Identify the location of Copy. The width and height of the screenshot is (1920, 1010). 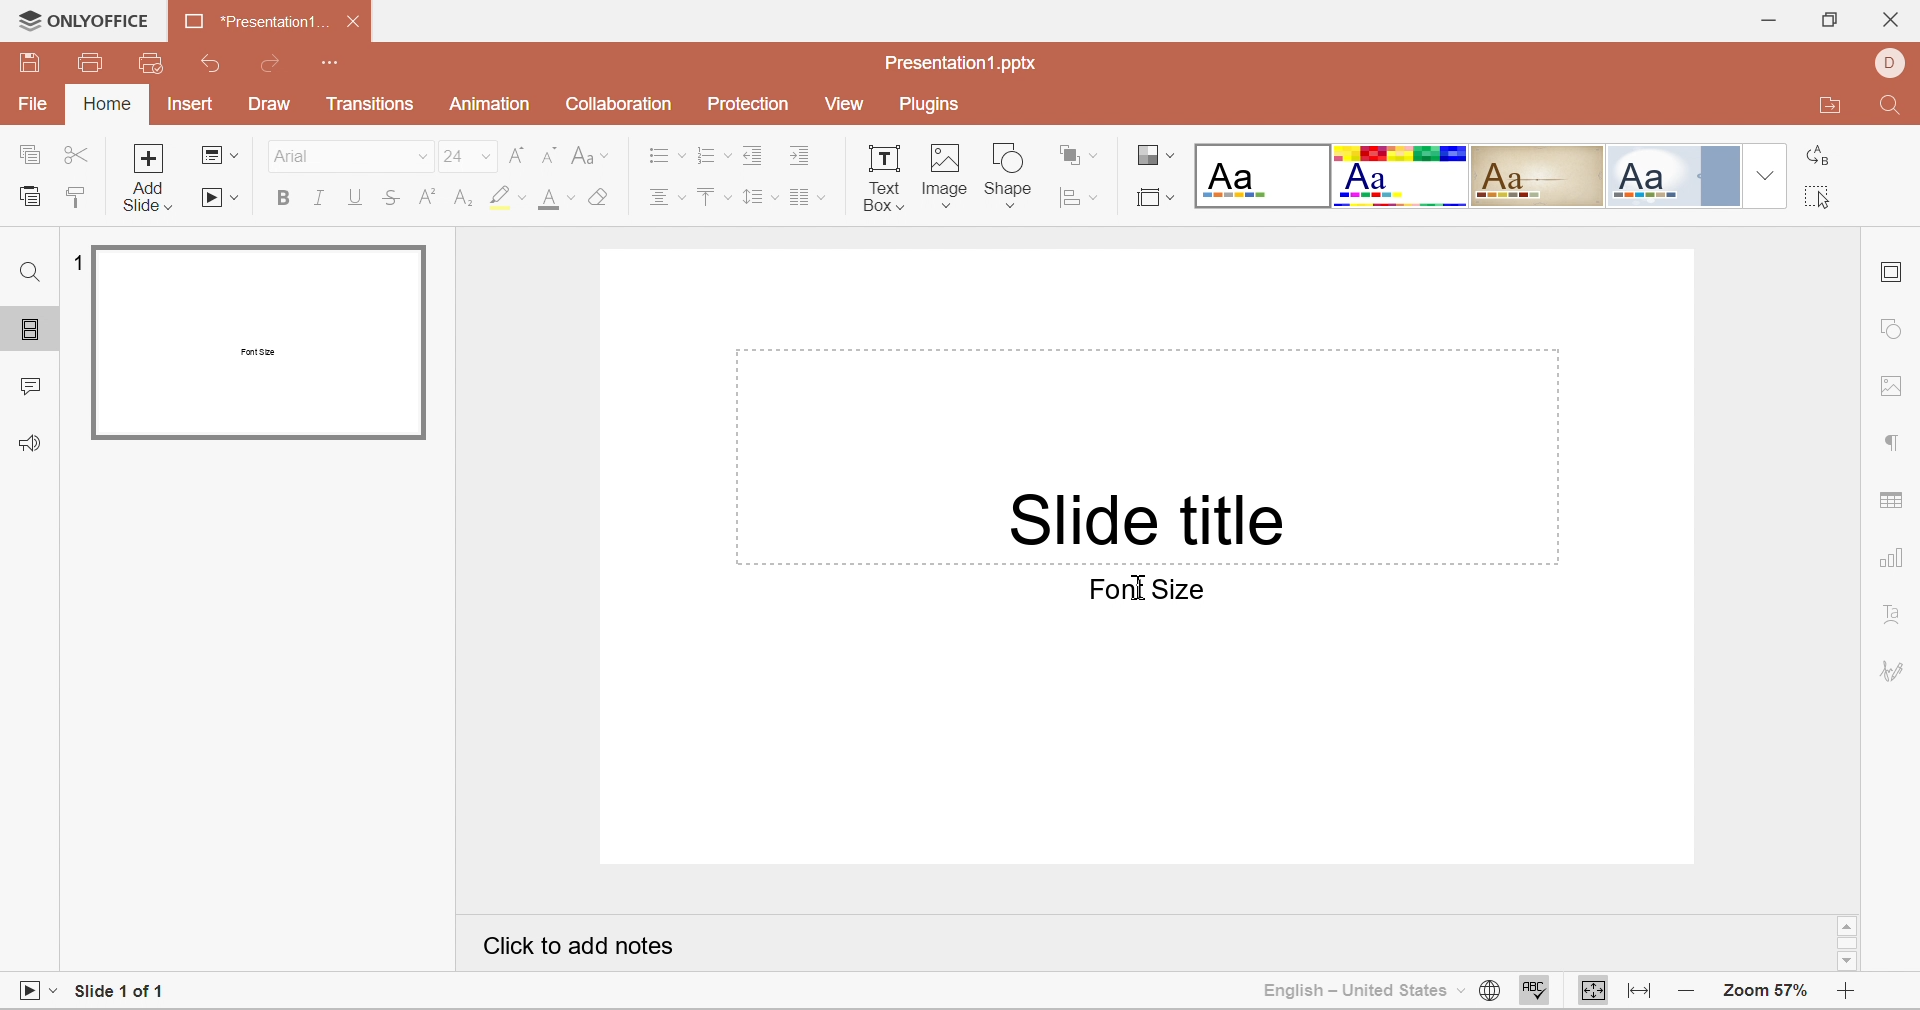
(33, 156).